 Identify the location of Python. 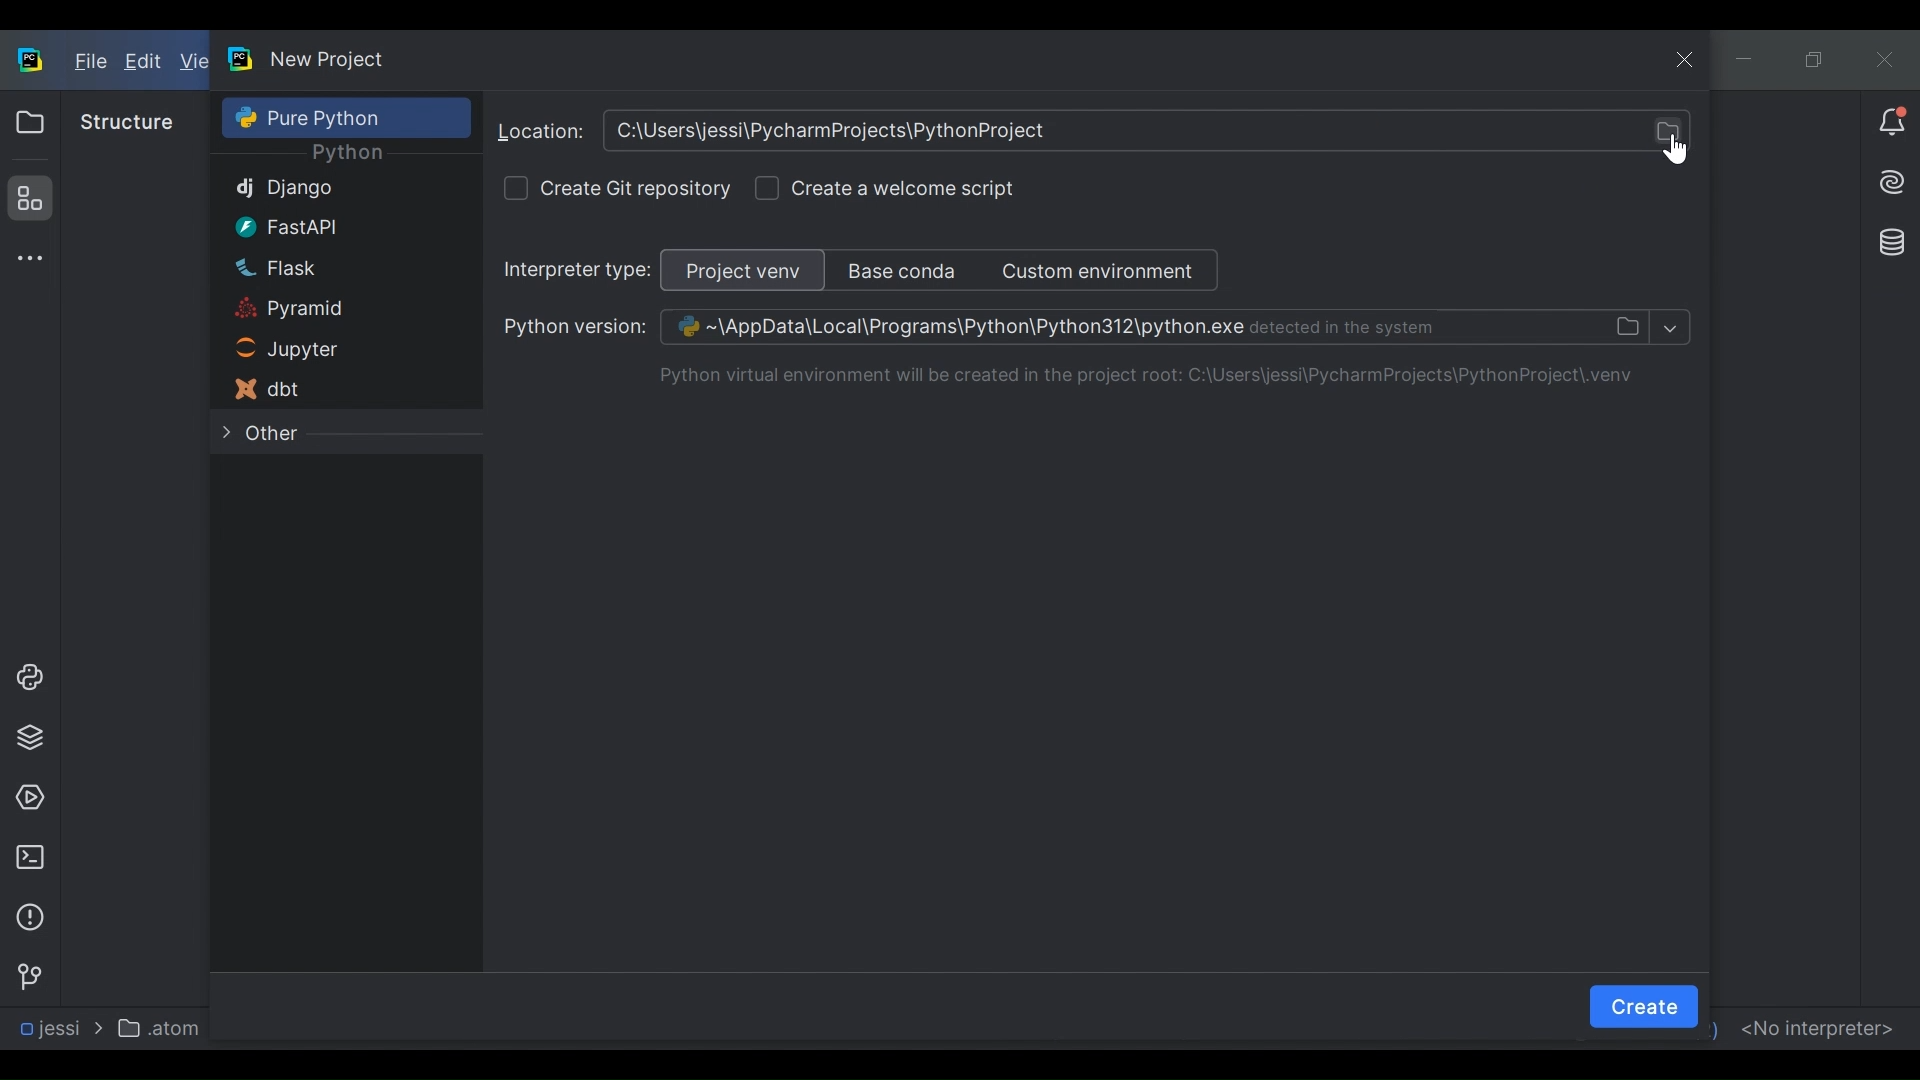
(347, 154).